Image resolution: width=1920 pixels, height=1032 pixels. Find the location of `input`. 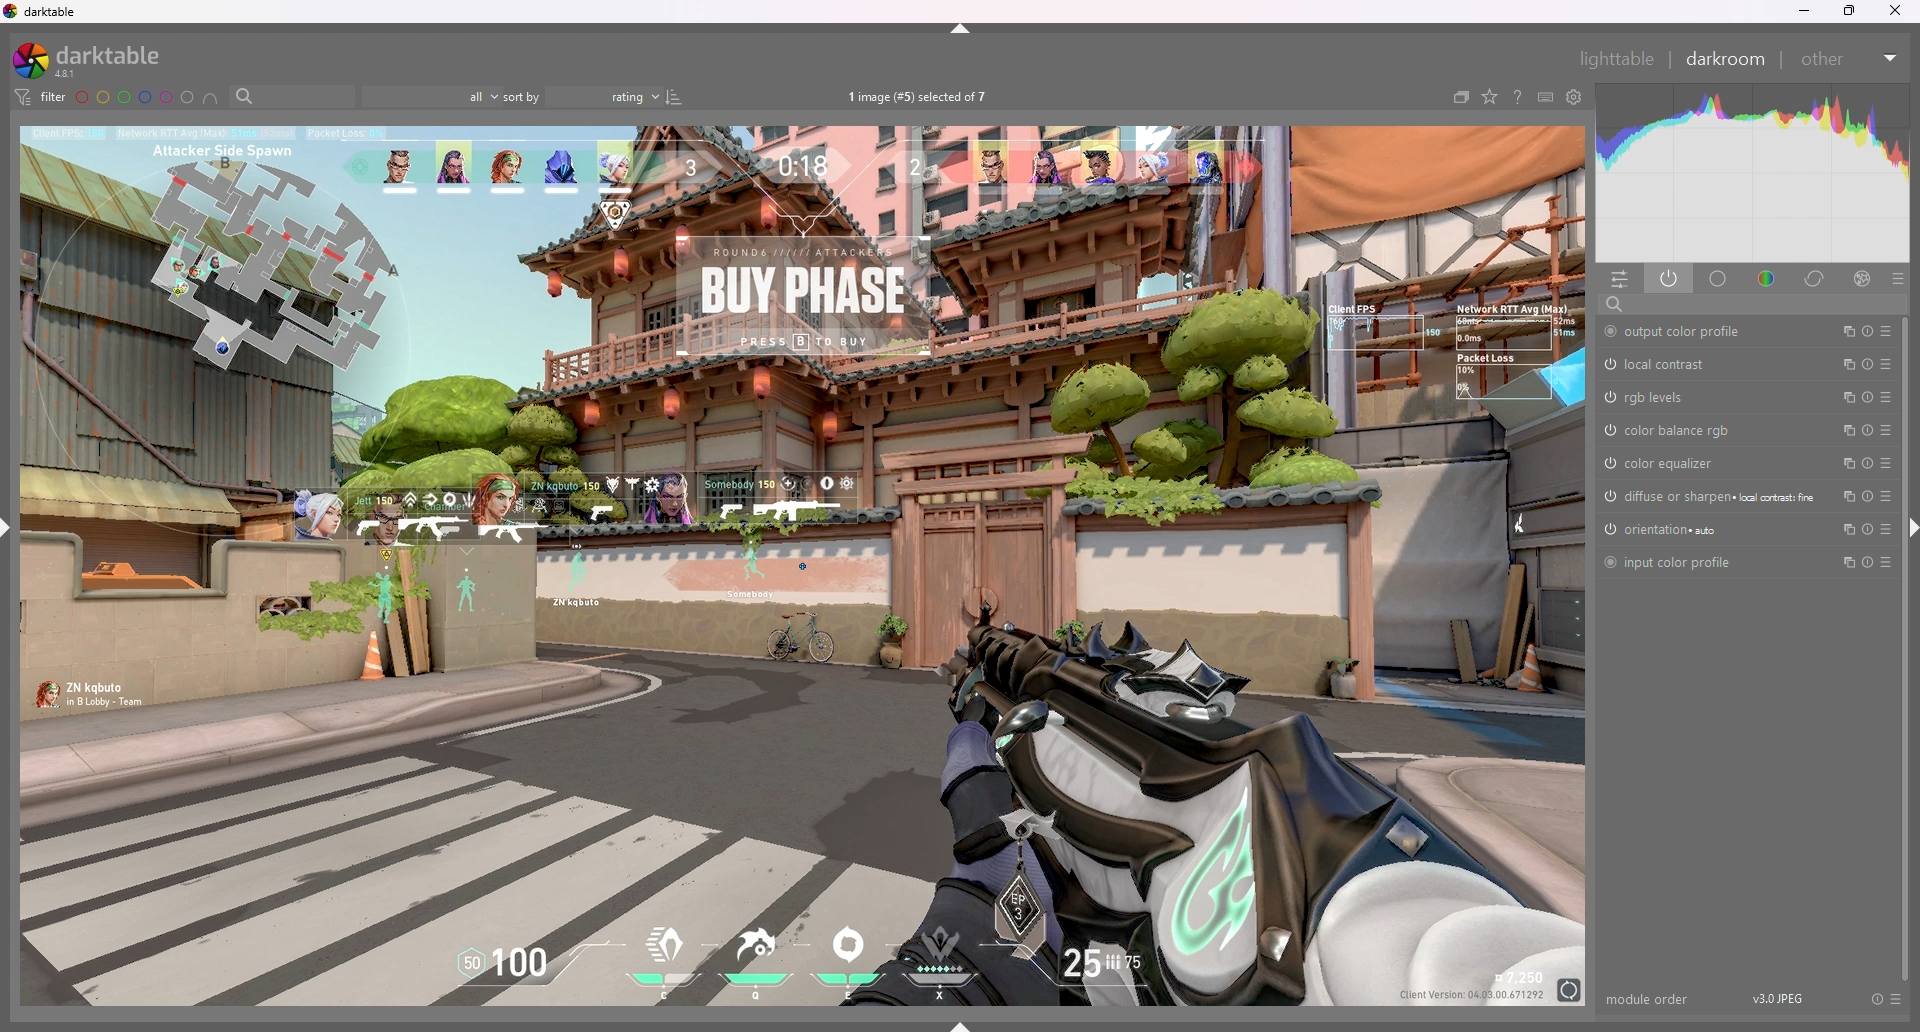

input is located at coordinates (1694, 303).